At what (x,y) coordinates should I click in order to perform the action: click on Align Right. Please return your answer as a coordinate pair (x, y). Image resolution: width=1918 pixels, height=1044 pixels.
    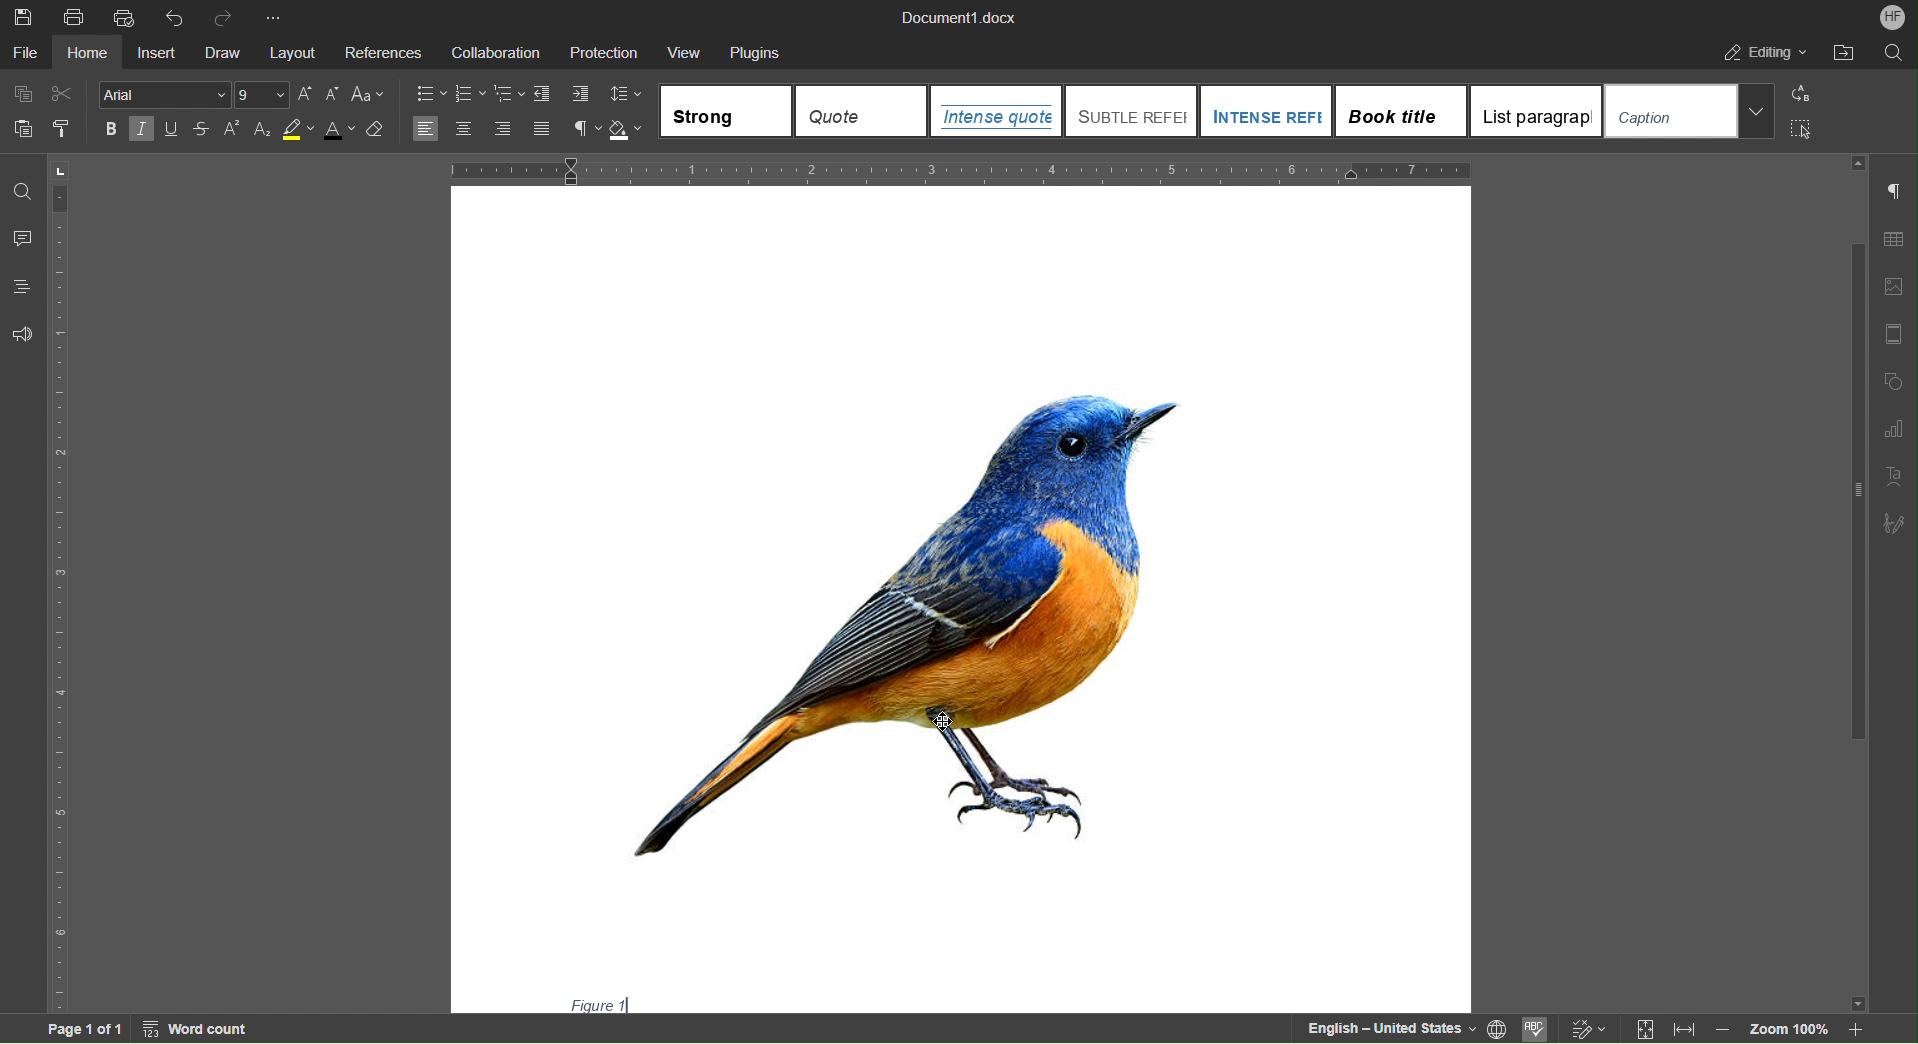
    Looking at the image, I should click on (504, 130).